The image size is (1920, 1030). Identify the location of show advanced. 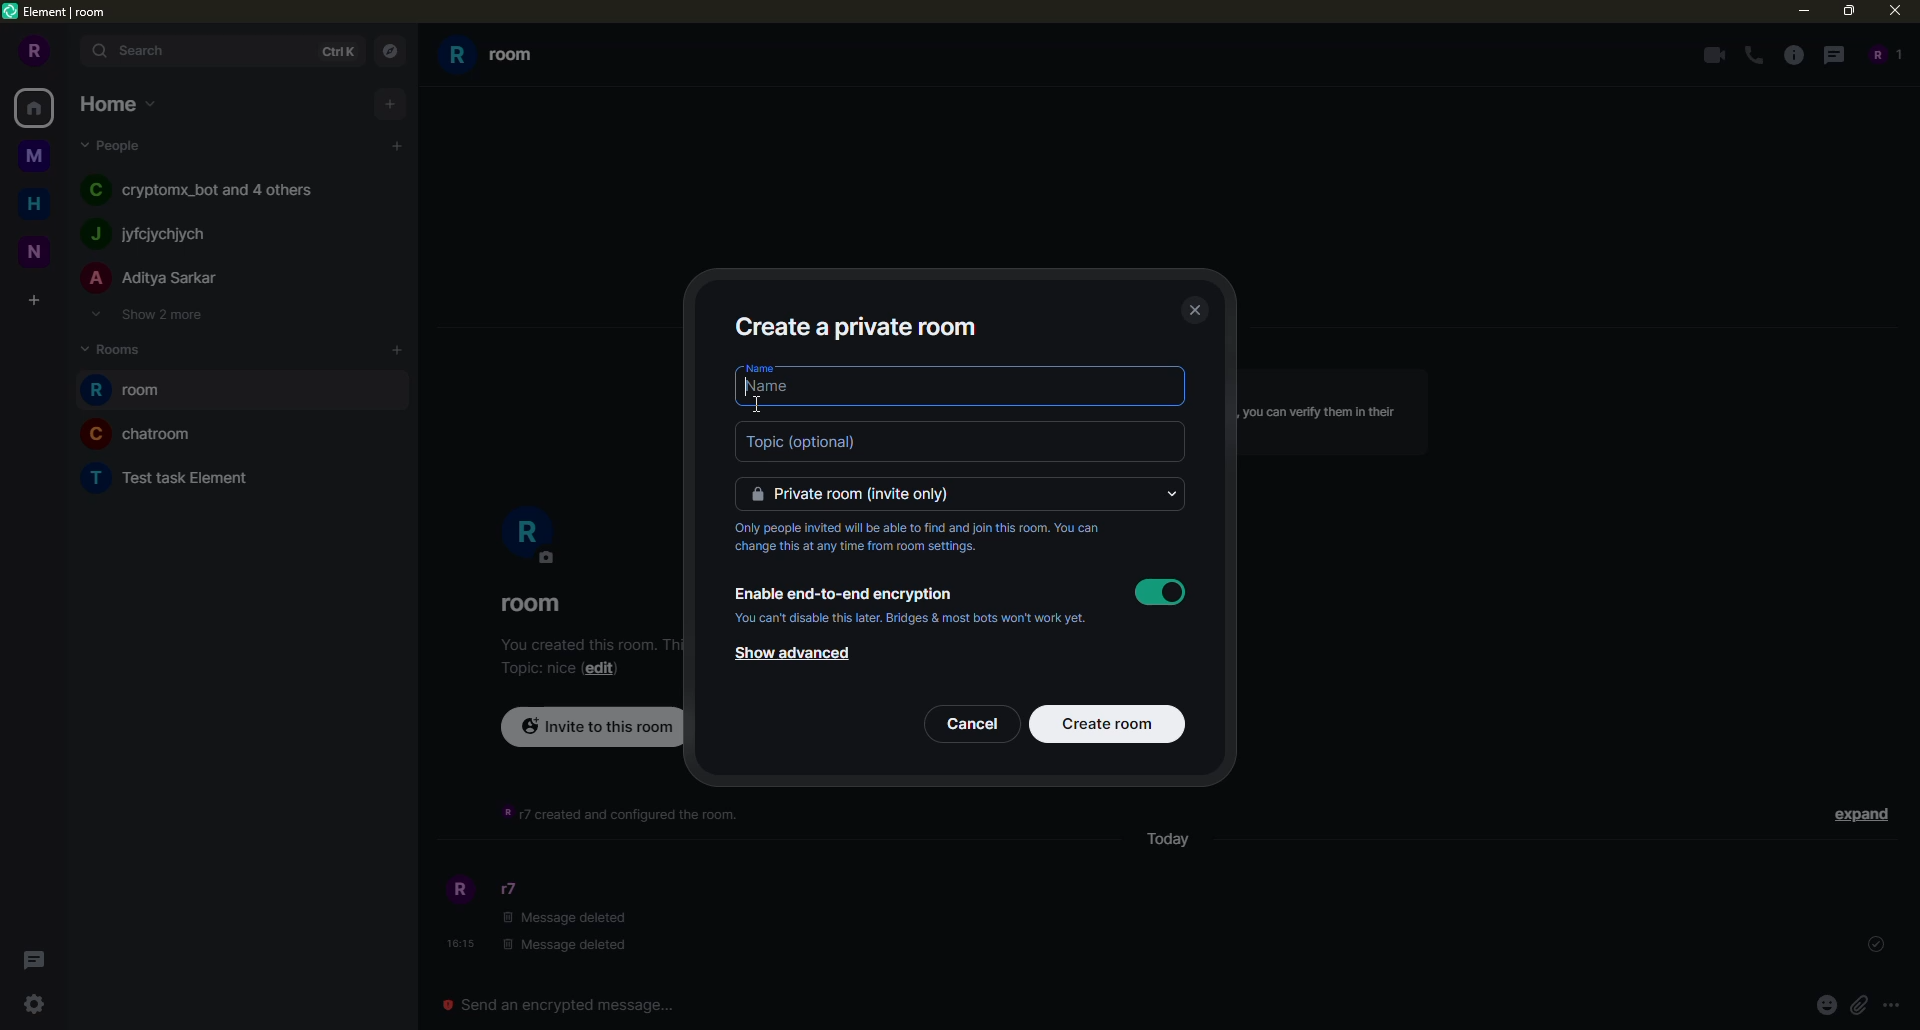
(809, 654).